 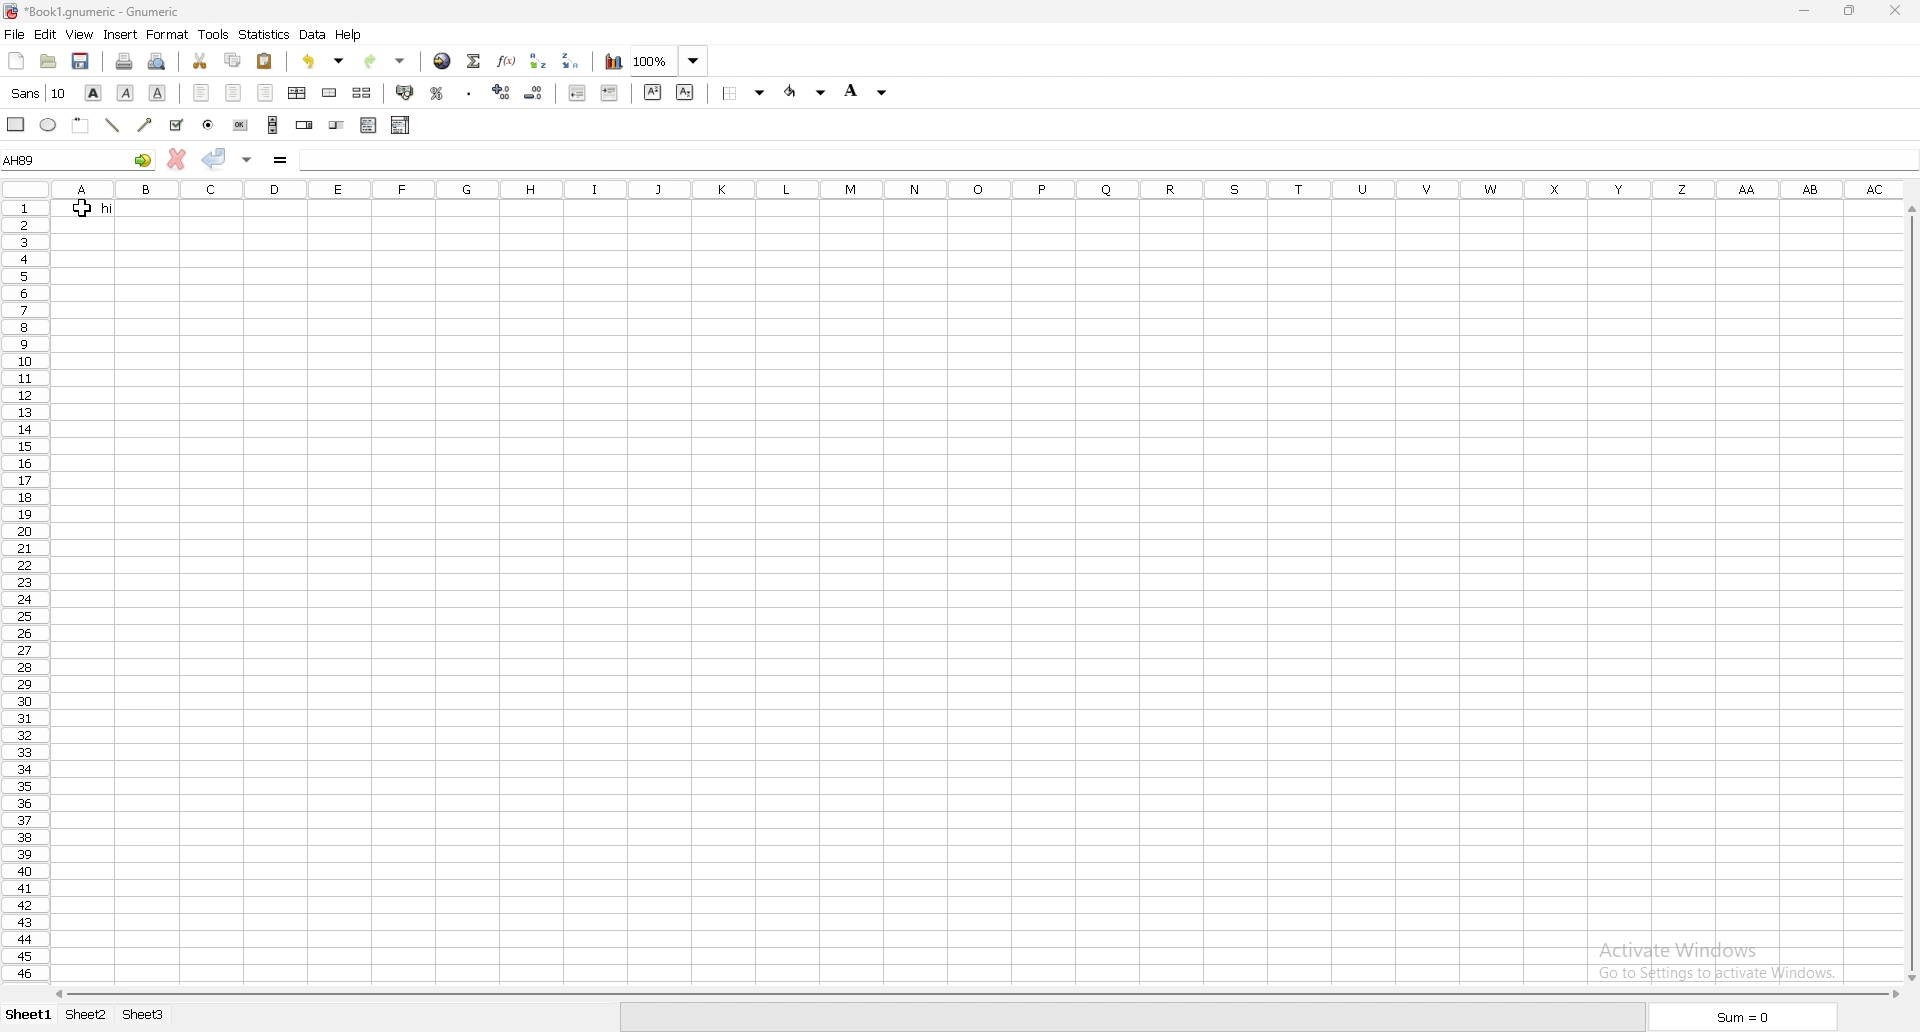 What do you see at coordinates (241, 125) in the screenshot?
I see `button` at bounding box center [241, 125].